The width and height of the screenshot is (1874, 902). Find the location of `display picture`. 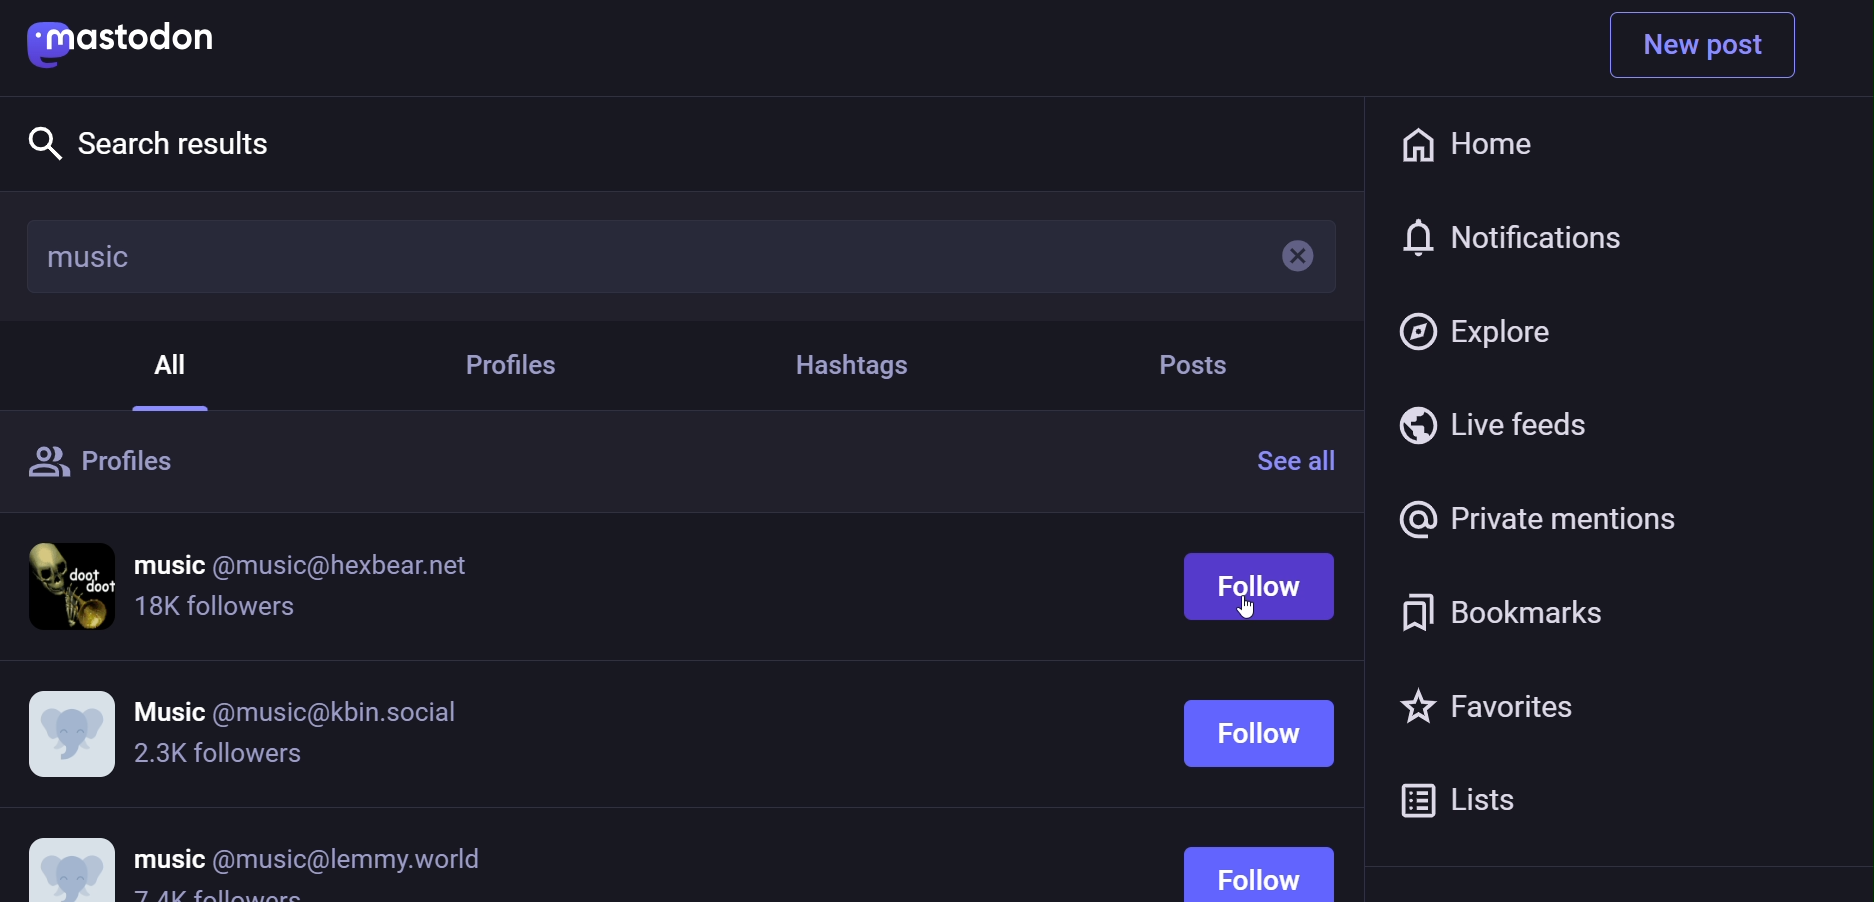

display picture is located at coordinates (73, 733).